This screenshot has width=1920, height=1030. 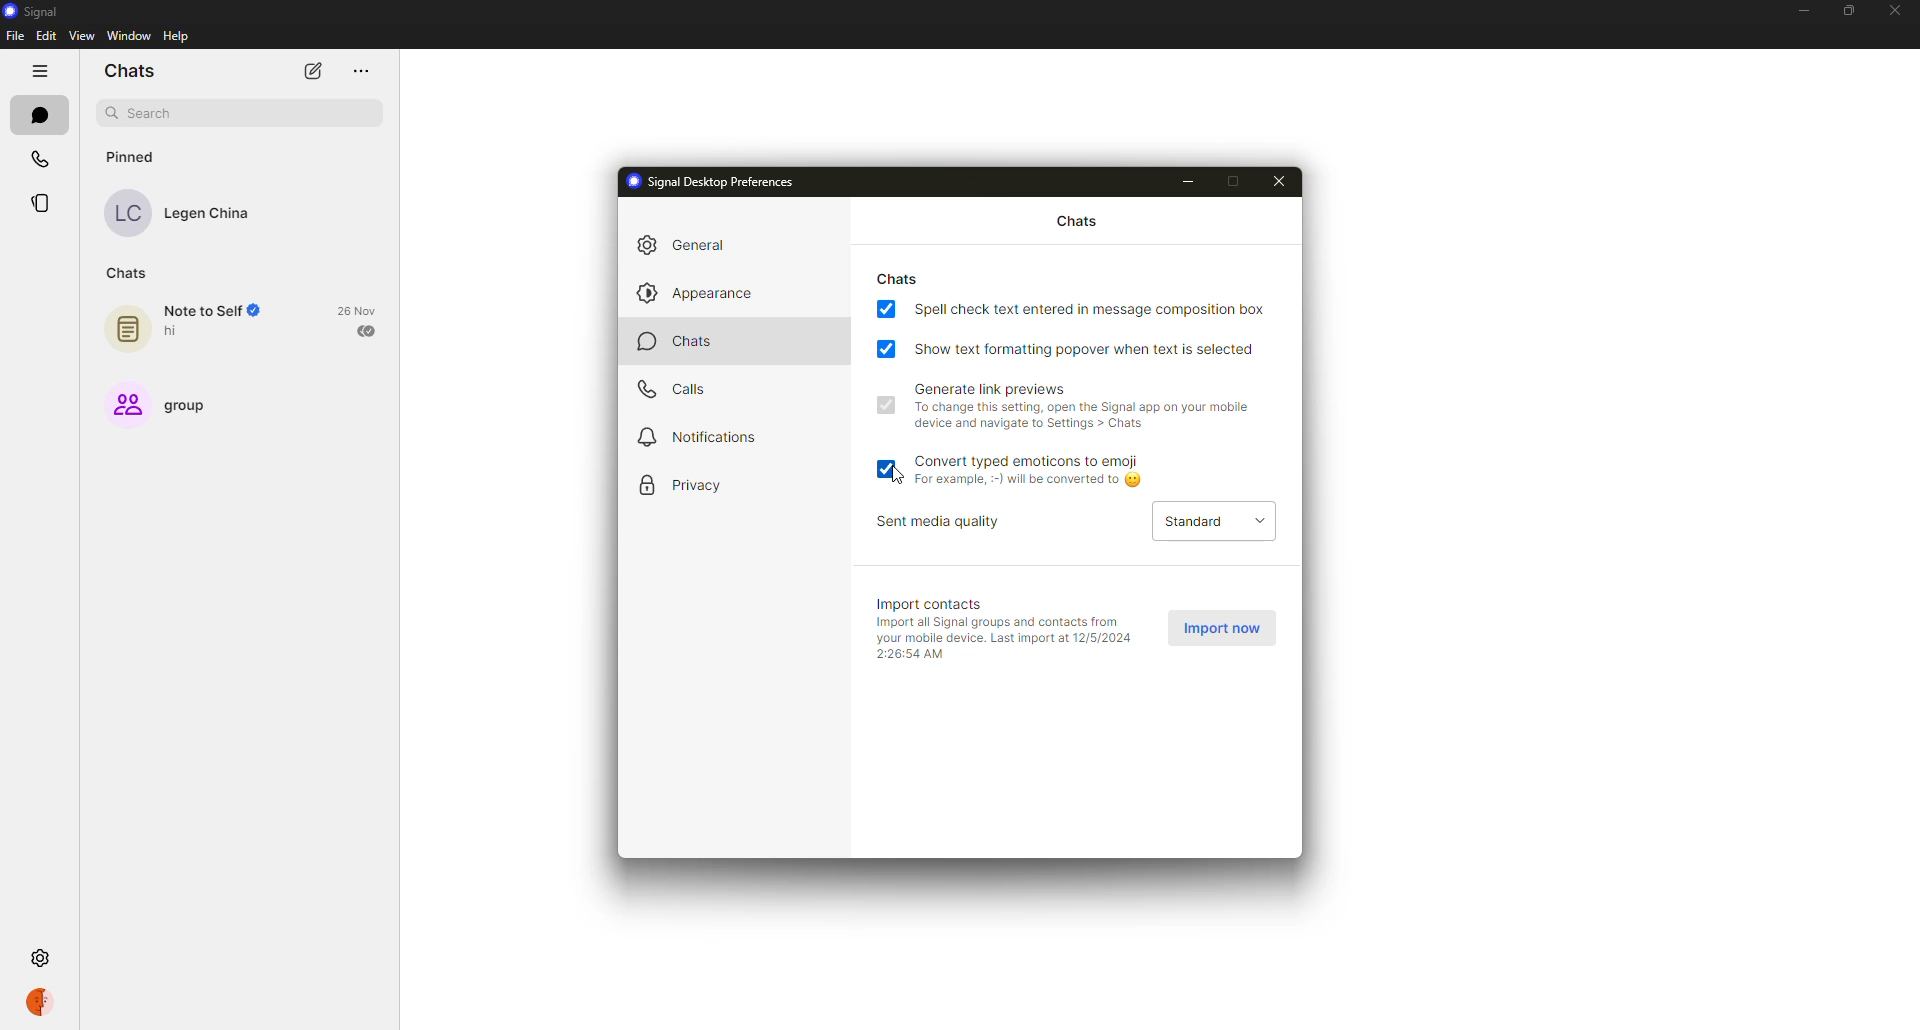 I want to click on new chat, so click(x=313, y=72).